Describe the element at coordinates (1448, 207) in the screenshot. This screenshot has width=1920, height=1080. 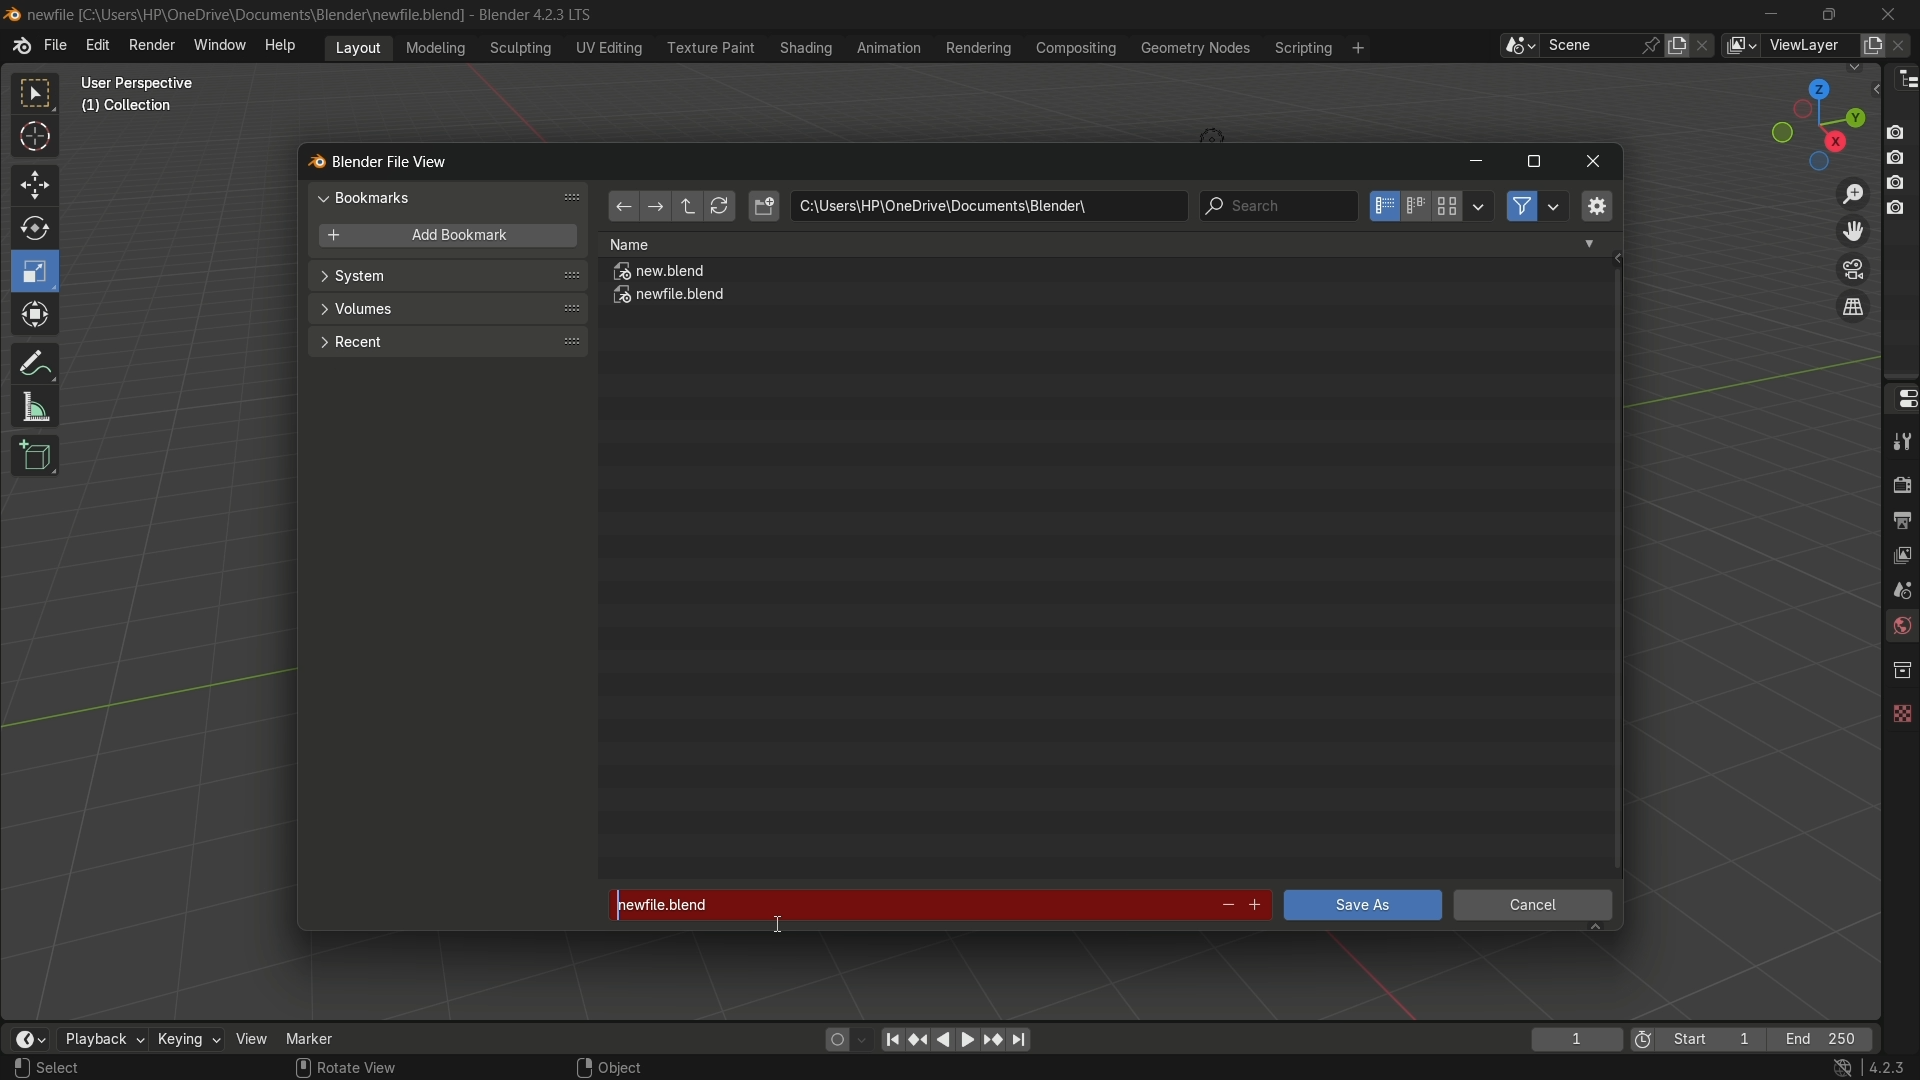
I see `thumbnails display` at that location.